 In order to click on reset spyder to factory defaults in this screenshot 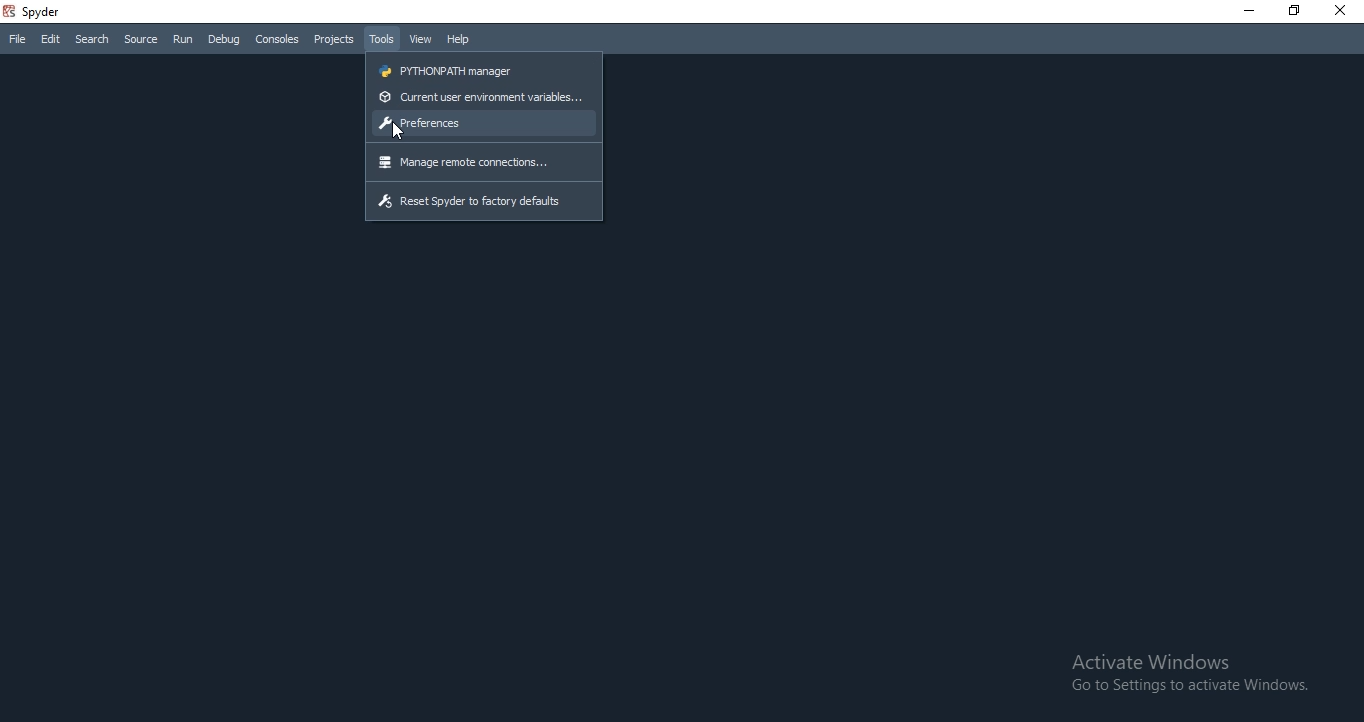, I will do `click(485, 203)`.